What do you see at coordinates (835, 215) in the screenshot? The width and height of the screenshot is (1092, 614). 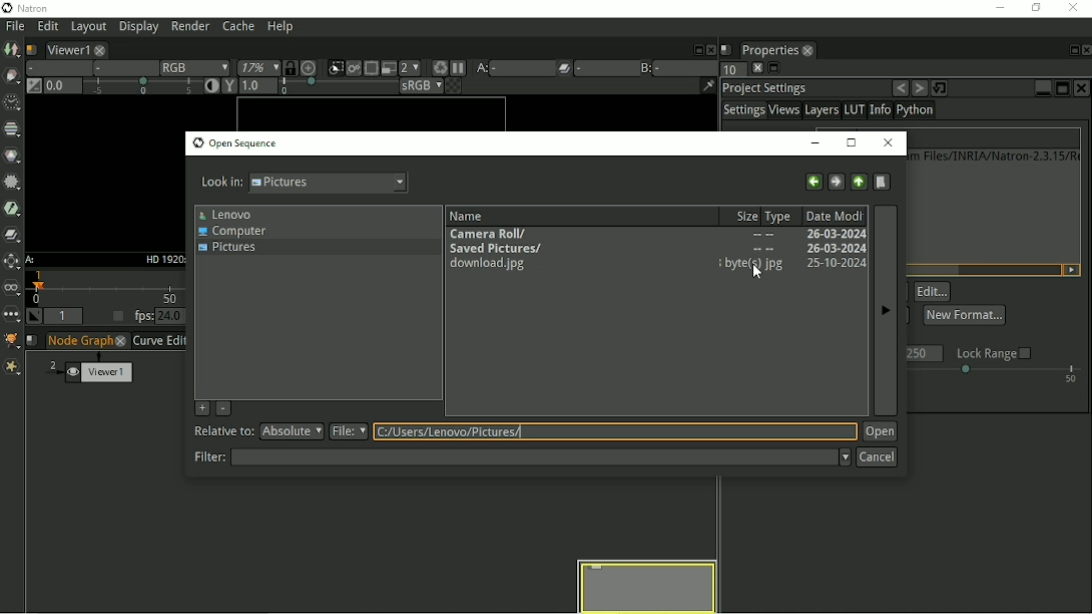 I see `Date modified` at bounding box center [835, 215].